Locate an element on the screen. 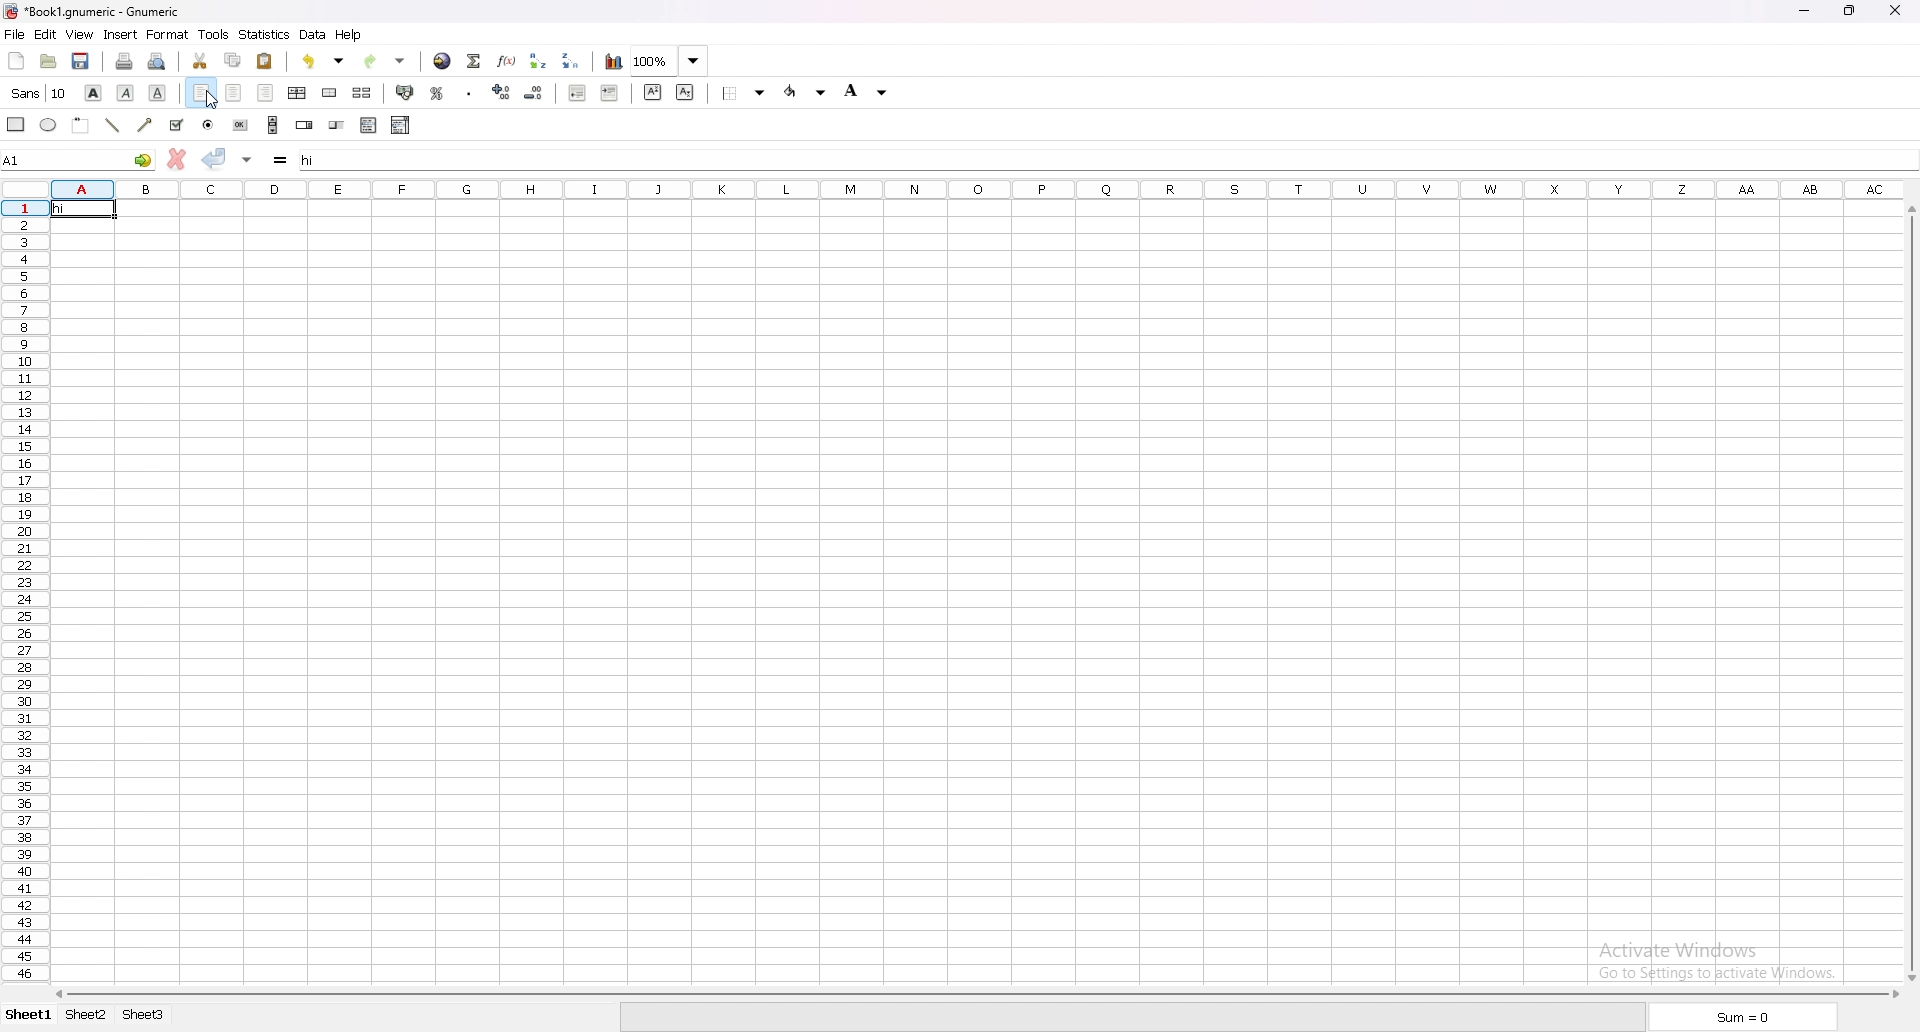 The height and width of the screenshot is (1032, 1920). data is located at coordinates (313, 34).